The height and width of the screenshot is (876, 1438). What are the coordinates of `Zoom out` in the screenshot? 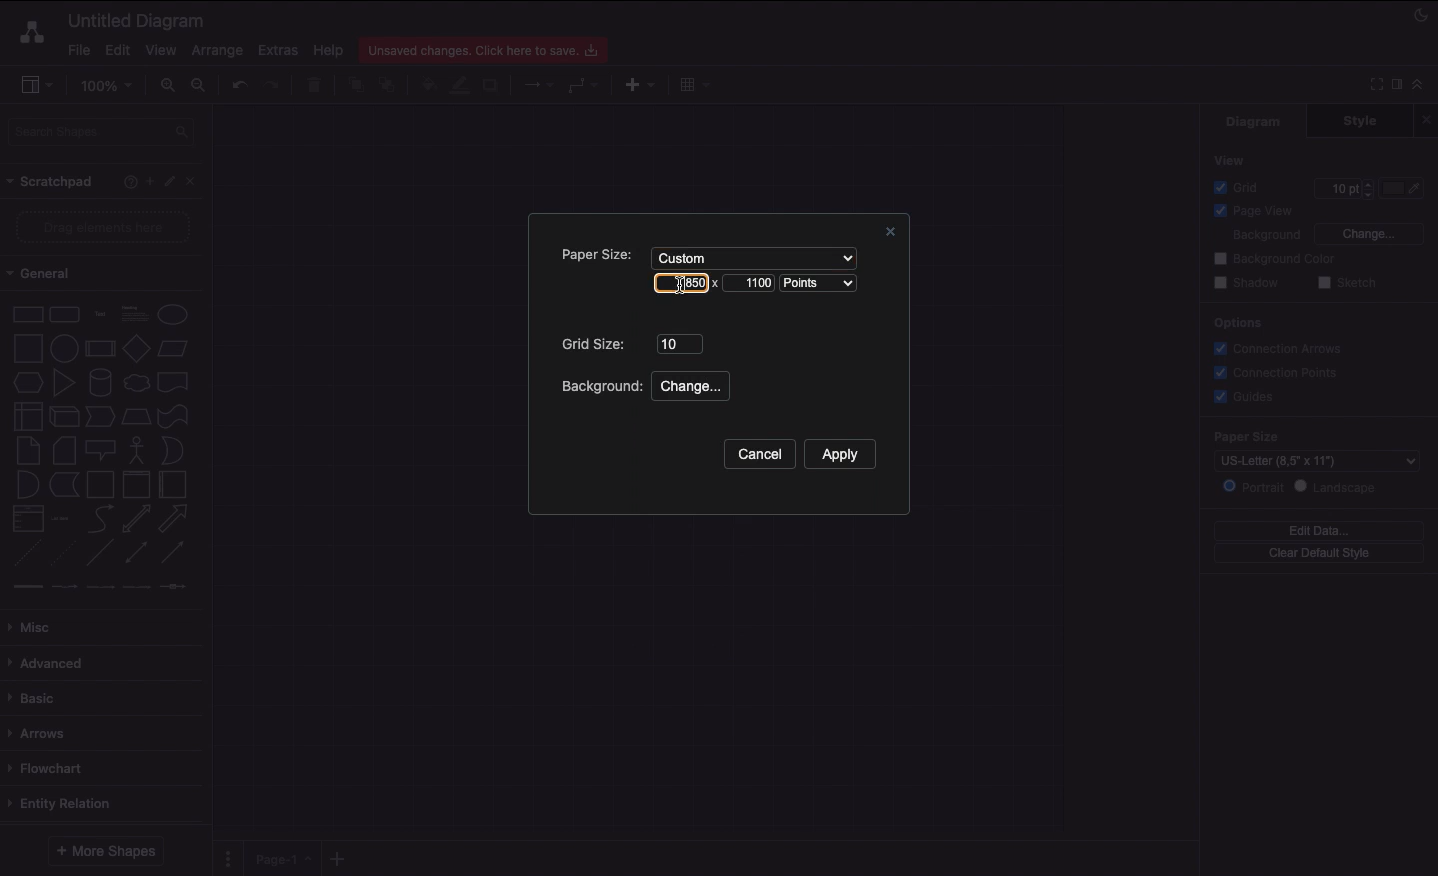 It's located at (201, 87).